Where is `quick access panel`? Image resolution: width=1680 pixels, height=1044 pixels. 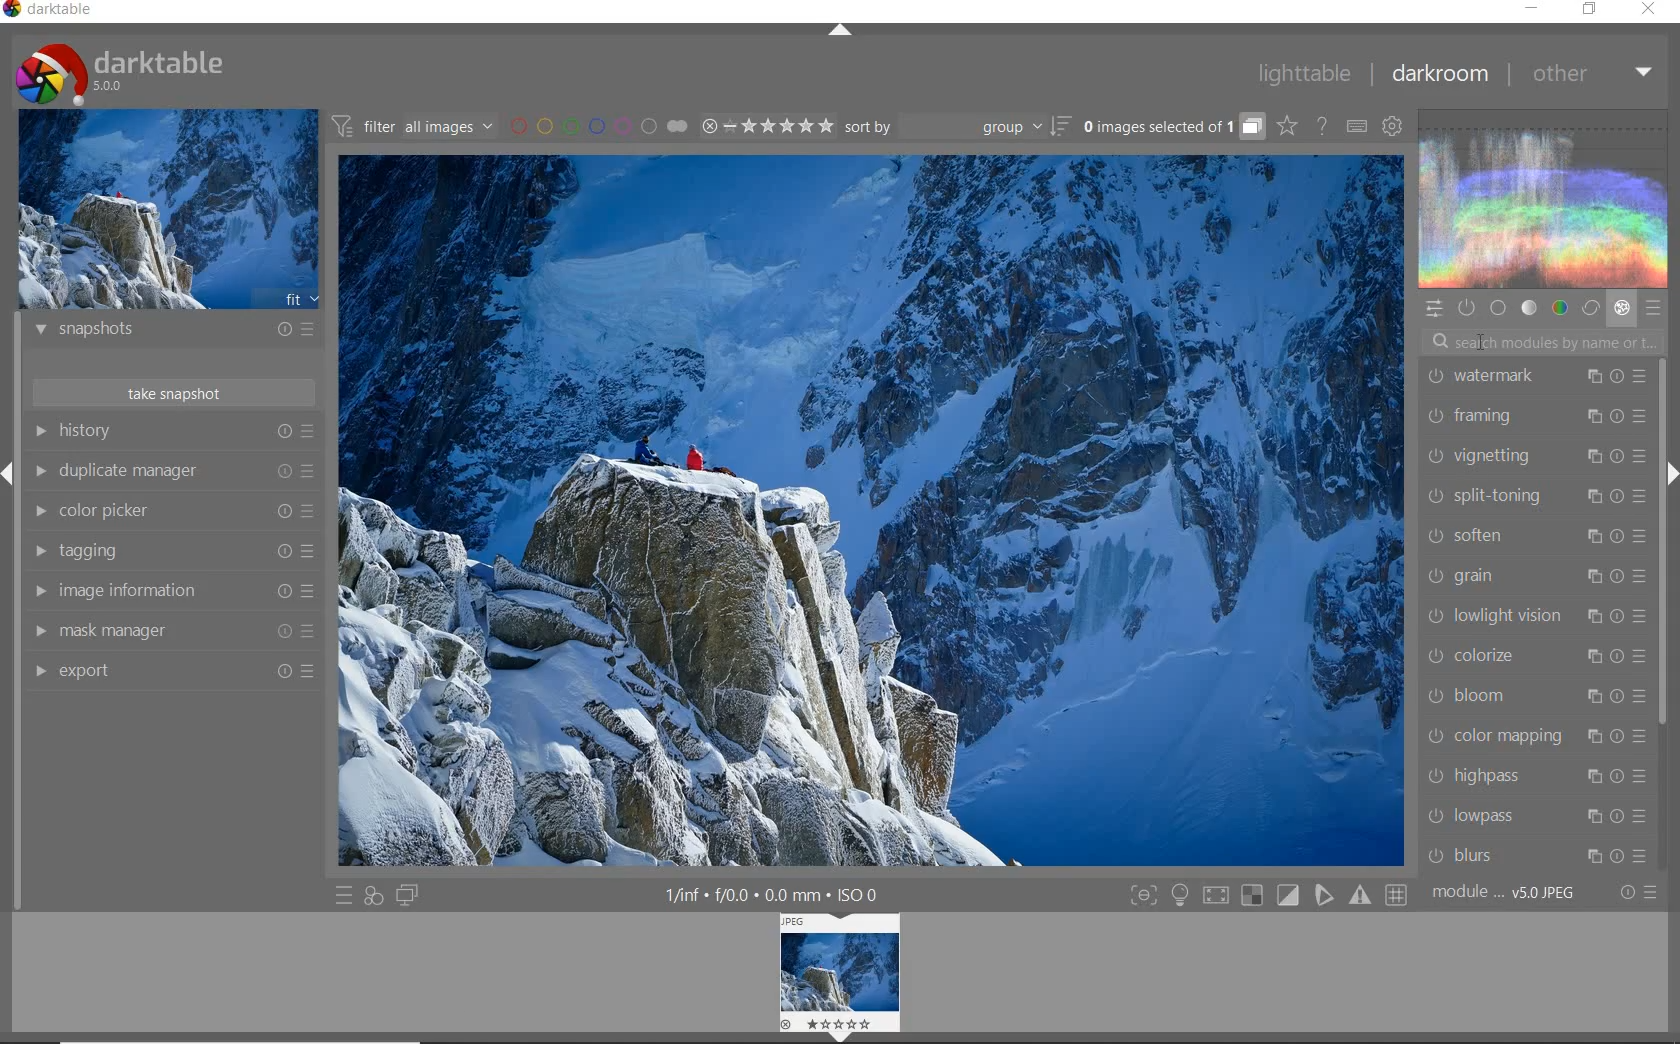
quick access panel is located at coordinates (1432, 309).